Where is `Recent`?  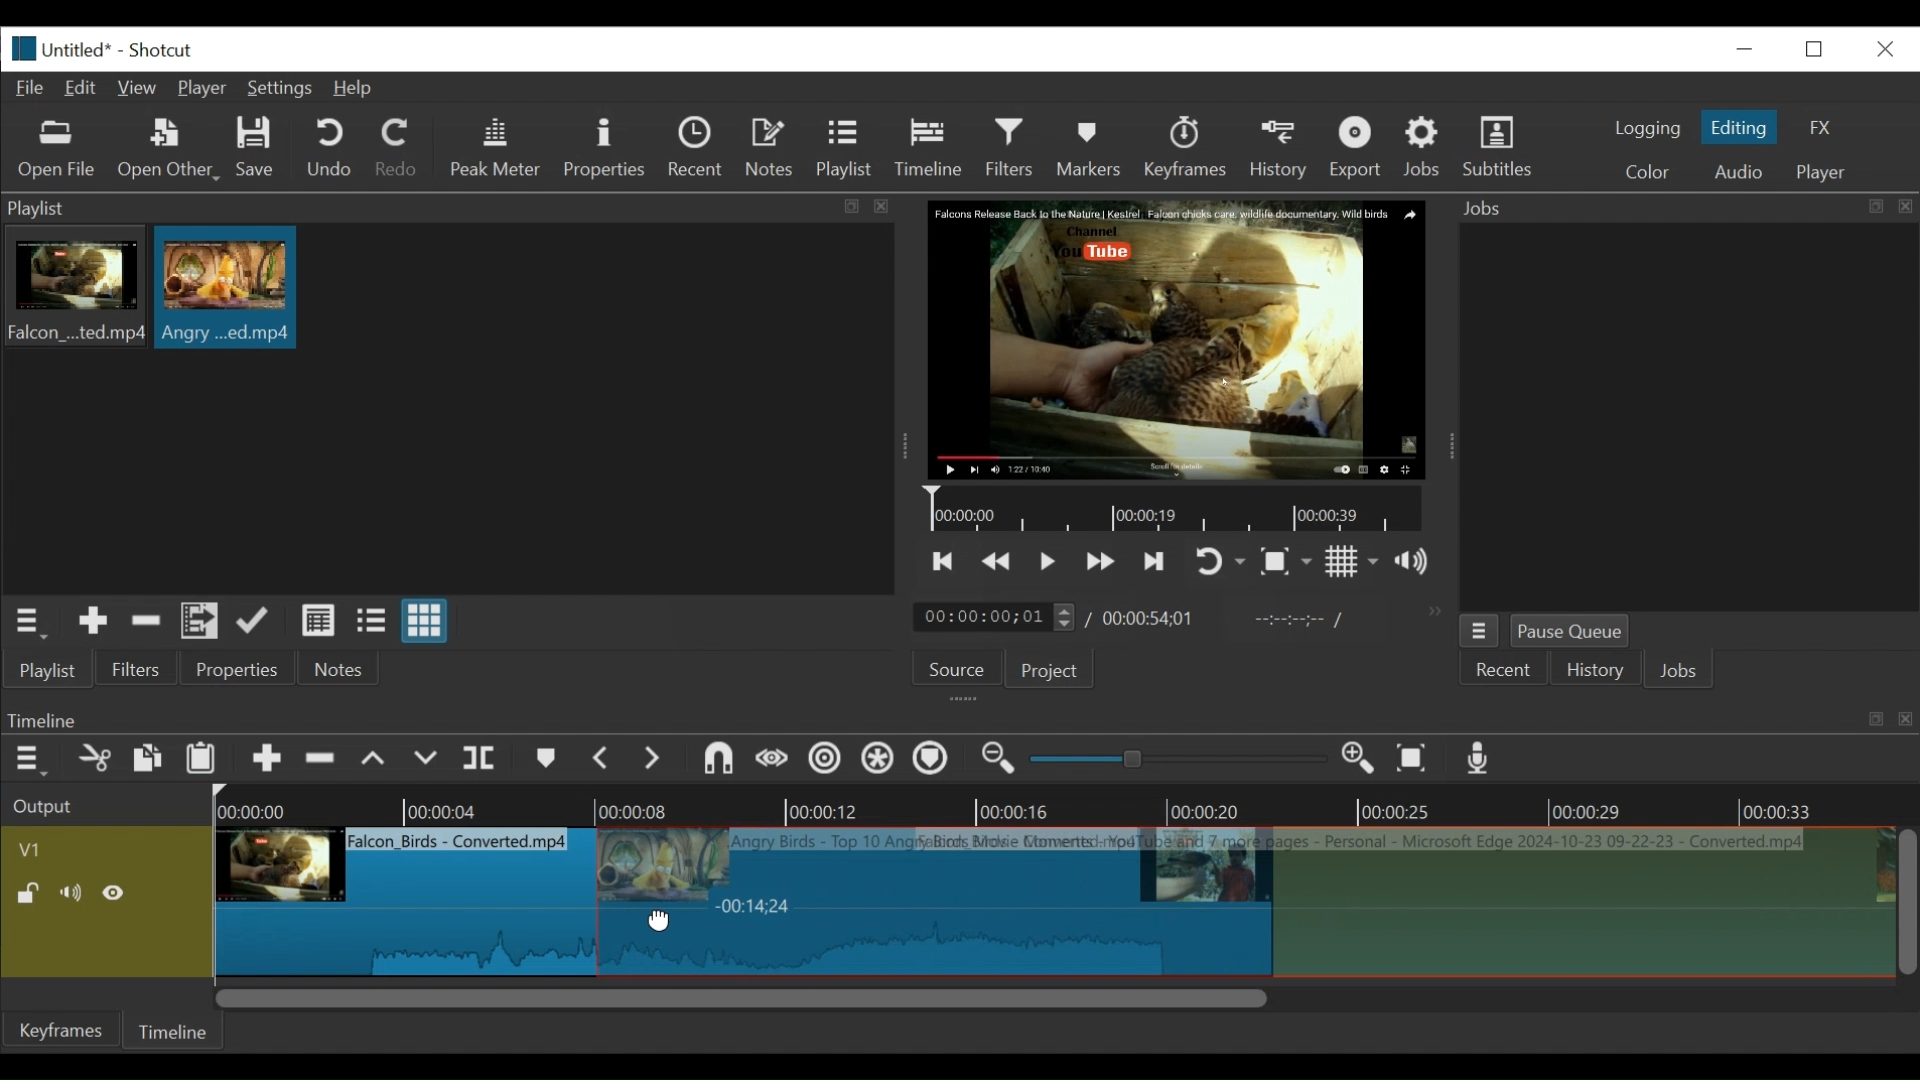 Recent is located at coordinates (1505, 671).